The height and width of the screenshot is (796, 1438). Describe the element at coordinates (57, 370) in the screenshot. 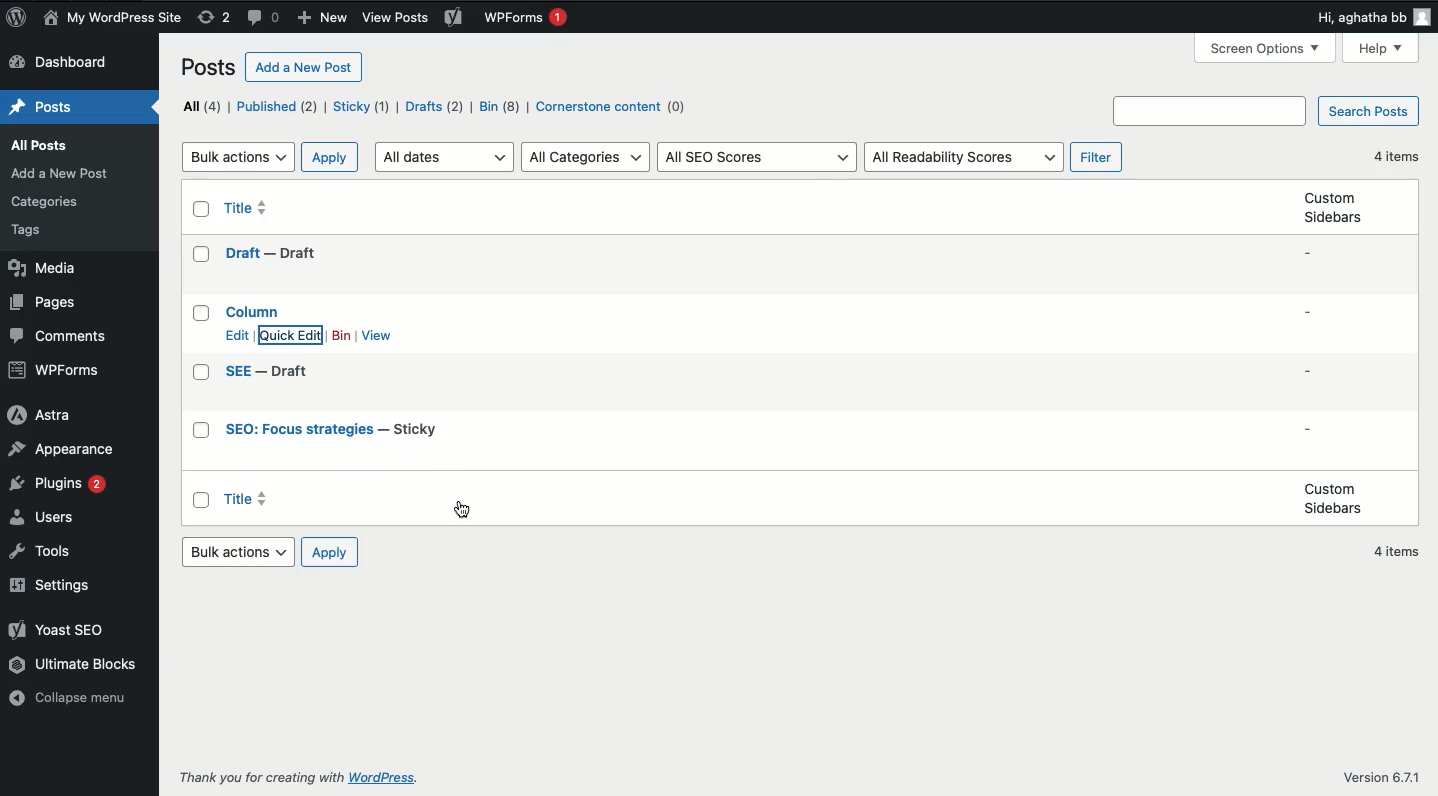

I see `WPForms` at that location.